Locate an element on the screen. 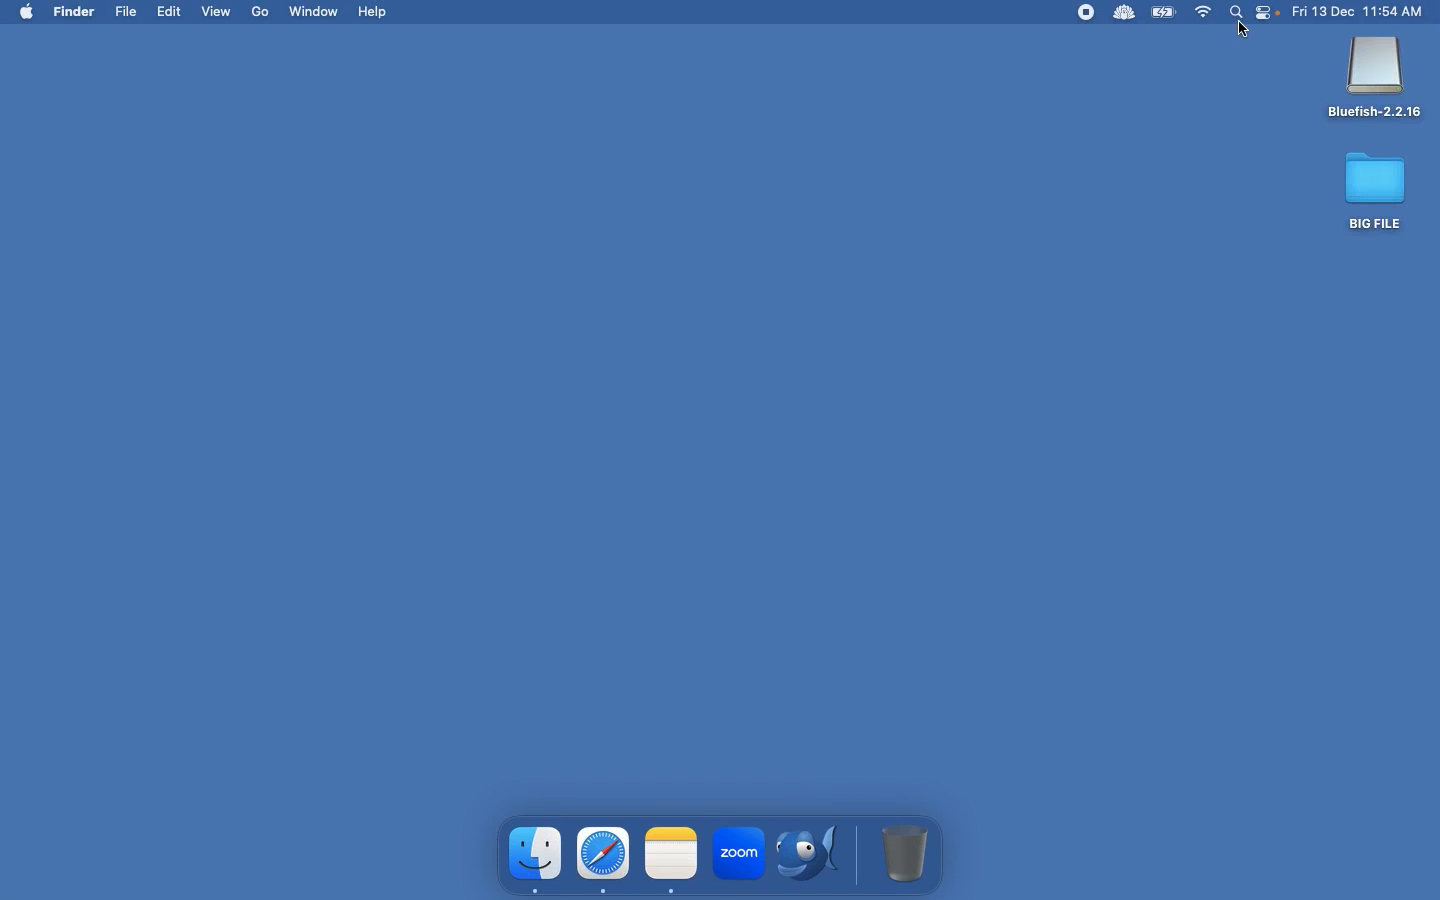  Finder  is located at coordinates (75, 12).